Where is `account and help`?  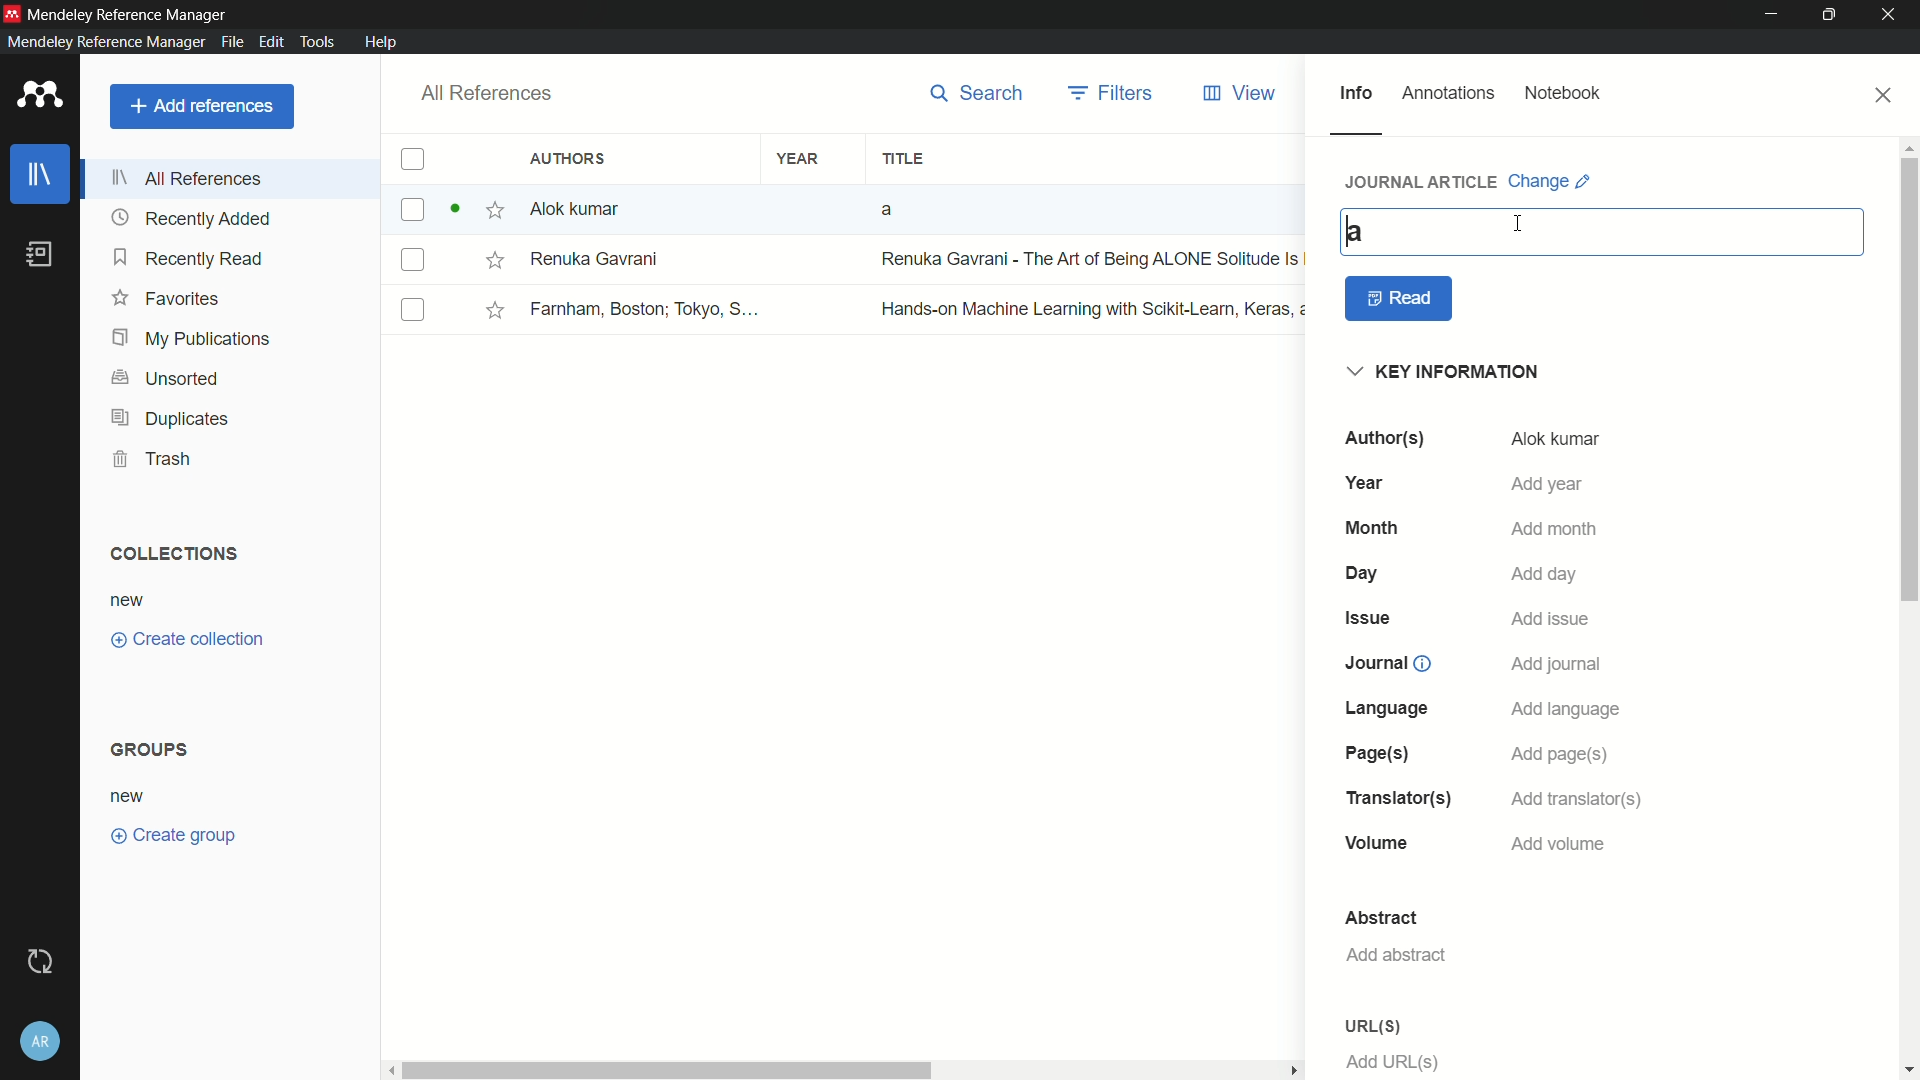 account and help is located at coordinates (43, 1041).